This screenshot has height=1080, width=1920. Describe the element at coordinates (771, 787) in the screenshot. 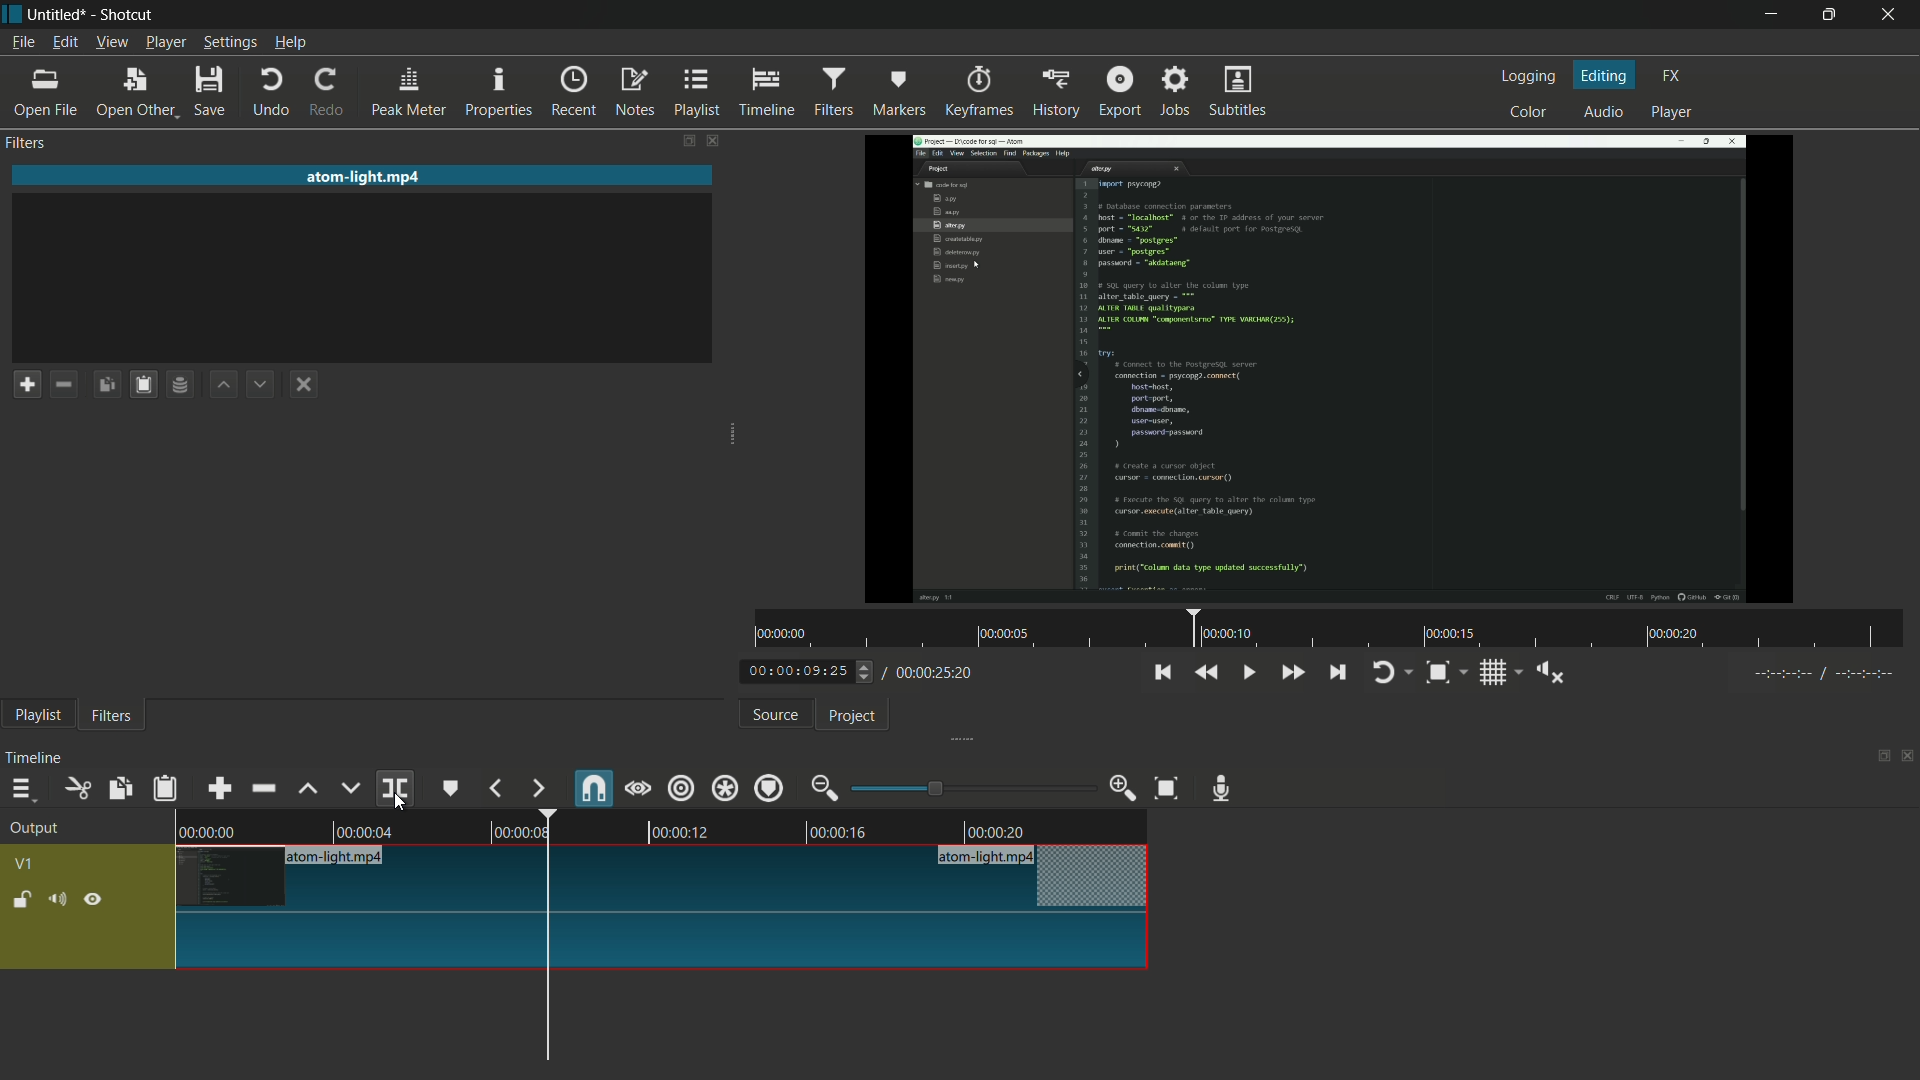

I see `ripple markers` at that location.